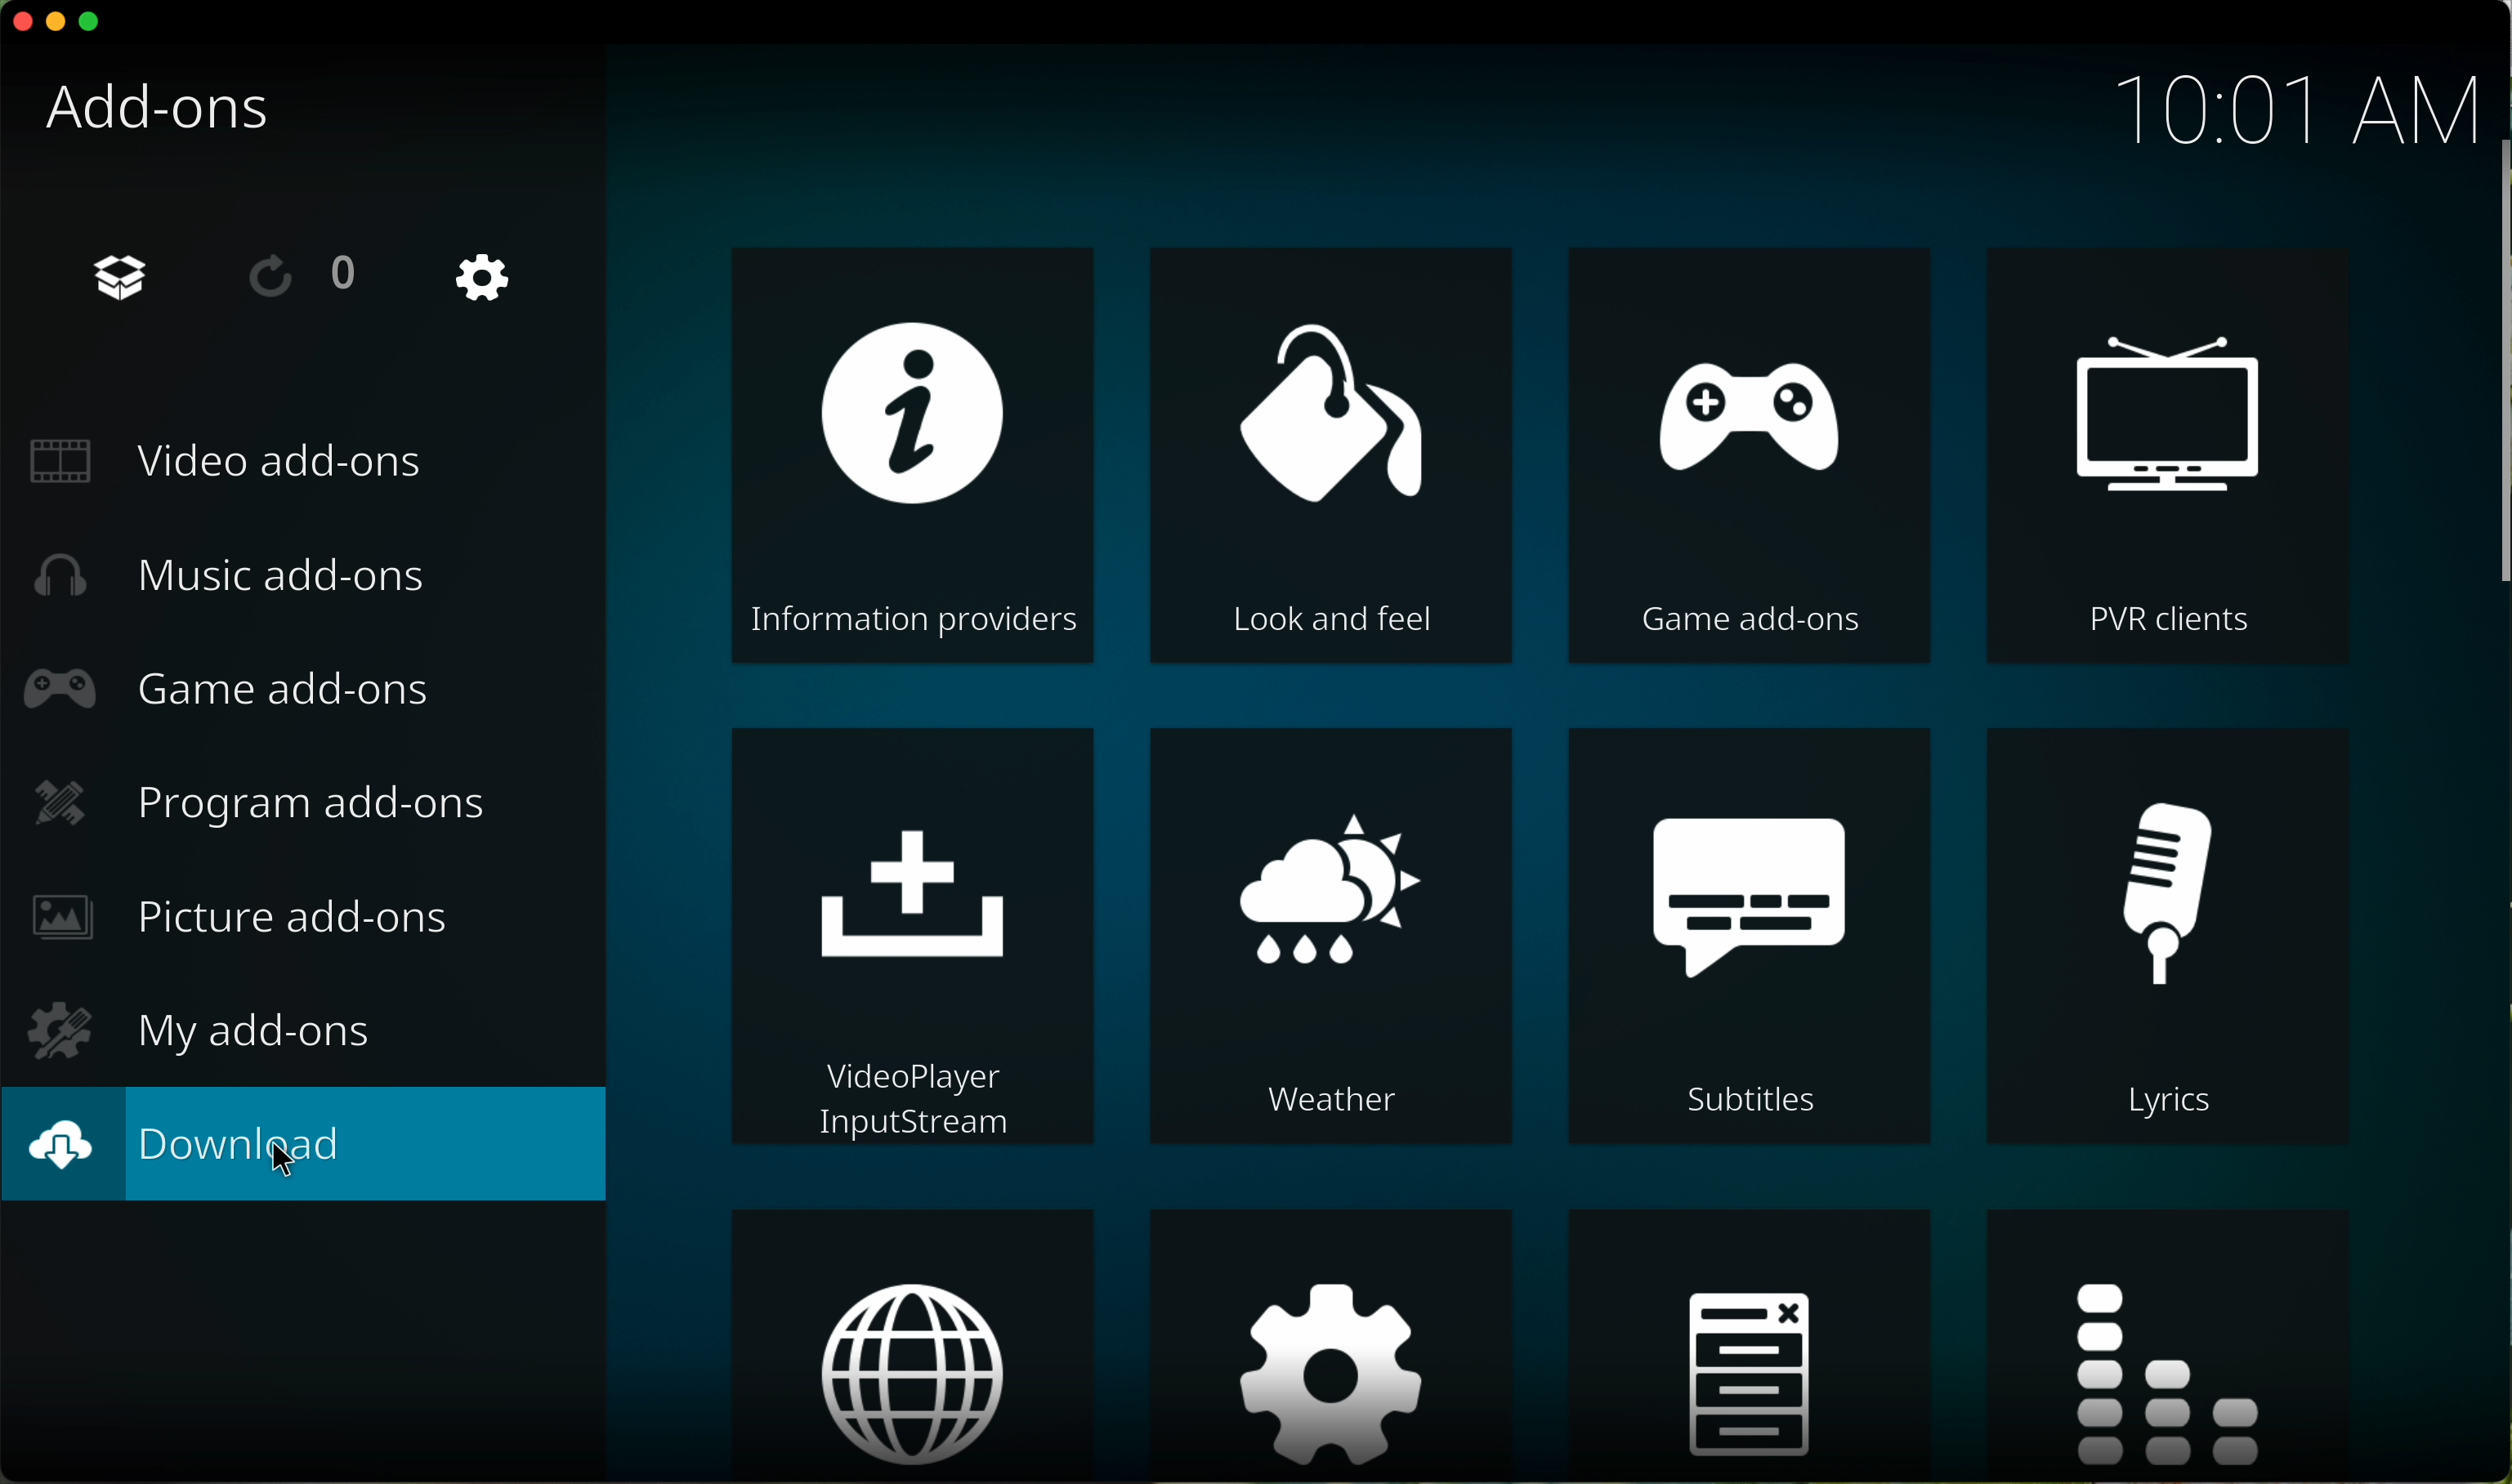  I want to click on my add-ons, so click(196, 1026).